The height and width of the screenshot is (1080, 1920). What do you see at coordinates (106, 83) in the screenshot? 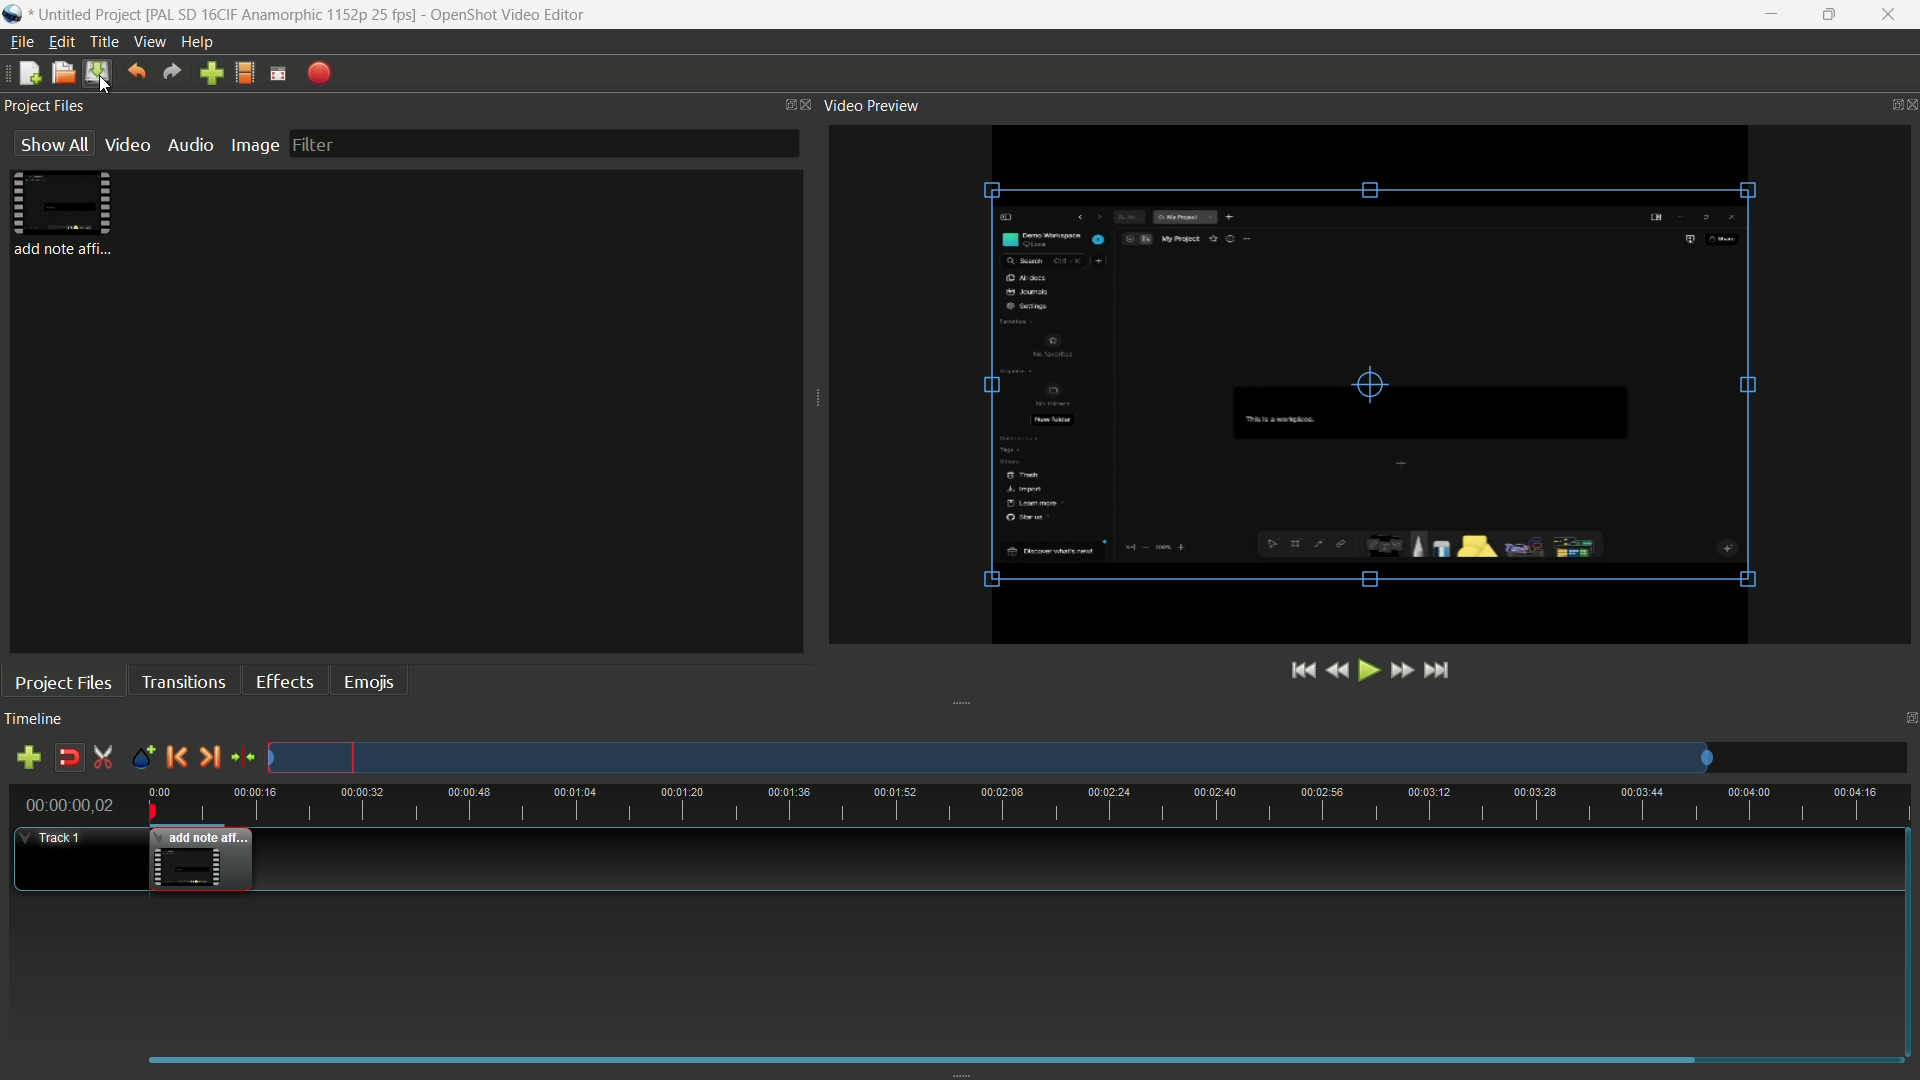
I see `Cursor` at bounding box center [106, 83].